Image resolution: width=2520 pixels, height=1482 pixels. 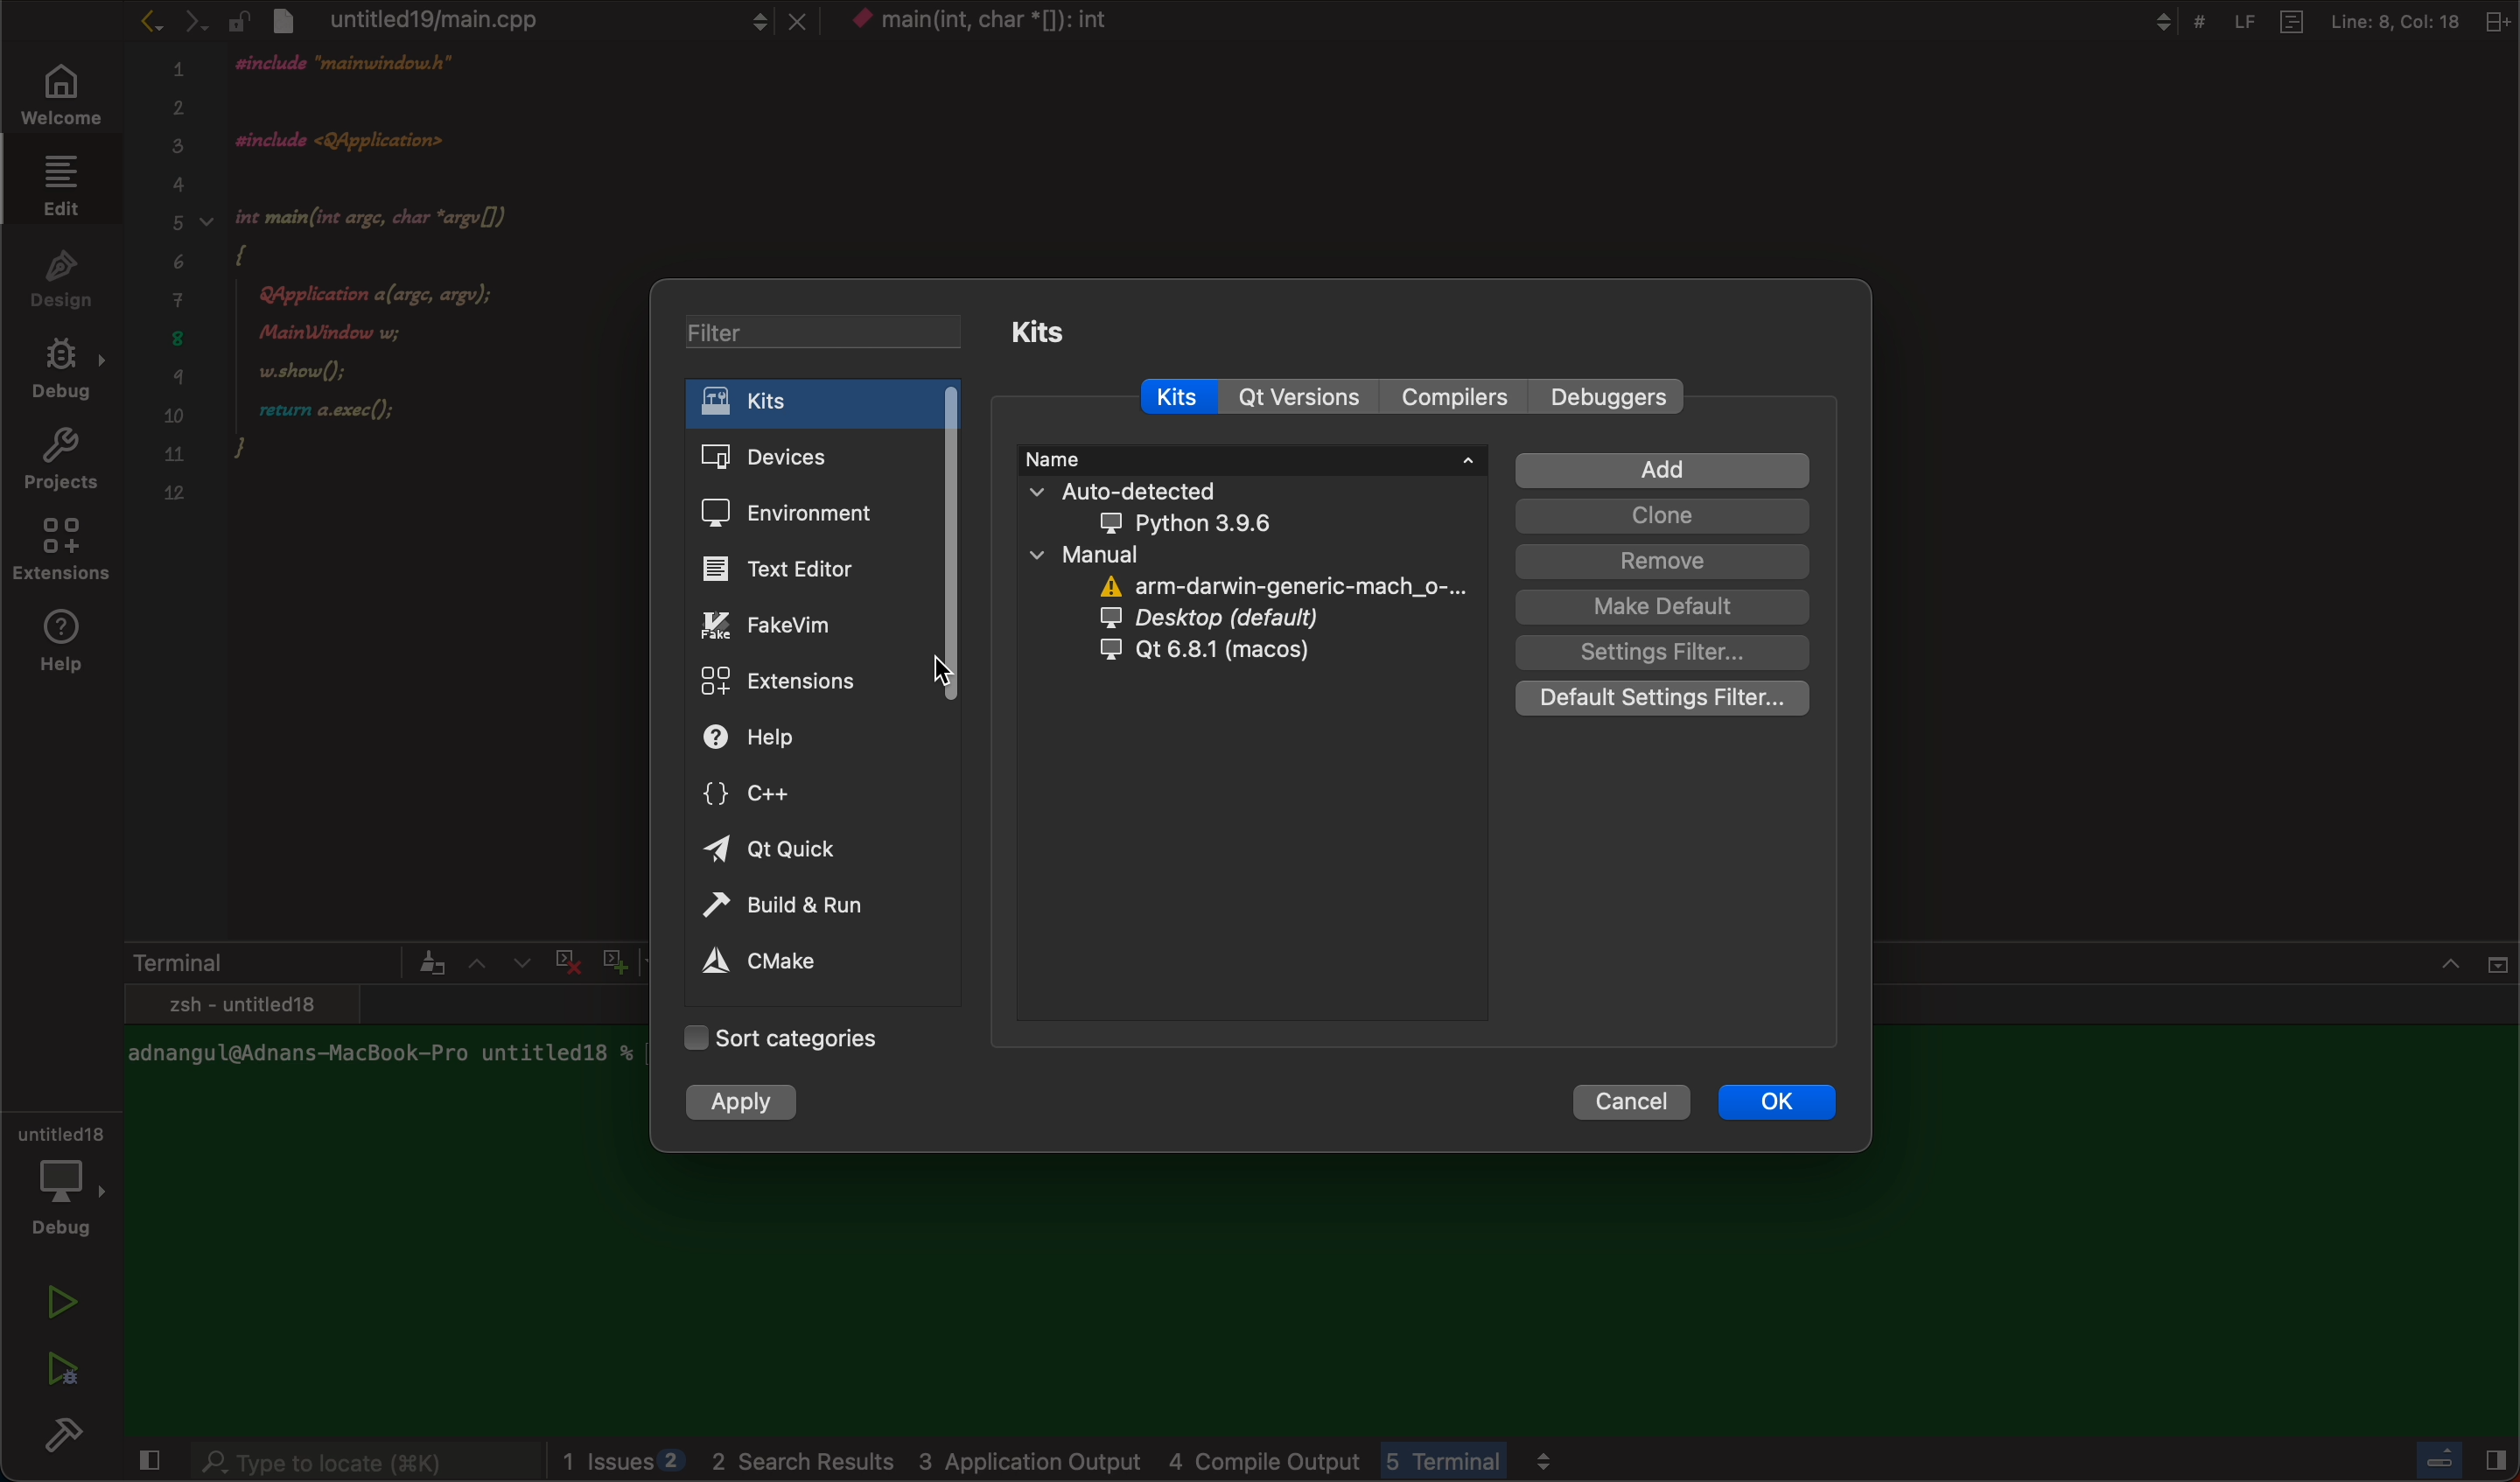 What do you see at coordinates (1661, 516) in the screenshot?
I see `clone` at bounding box center [1661, 516].